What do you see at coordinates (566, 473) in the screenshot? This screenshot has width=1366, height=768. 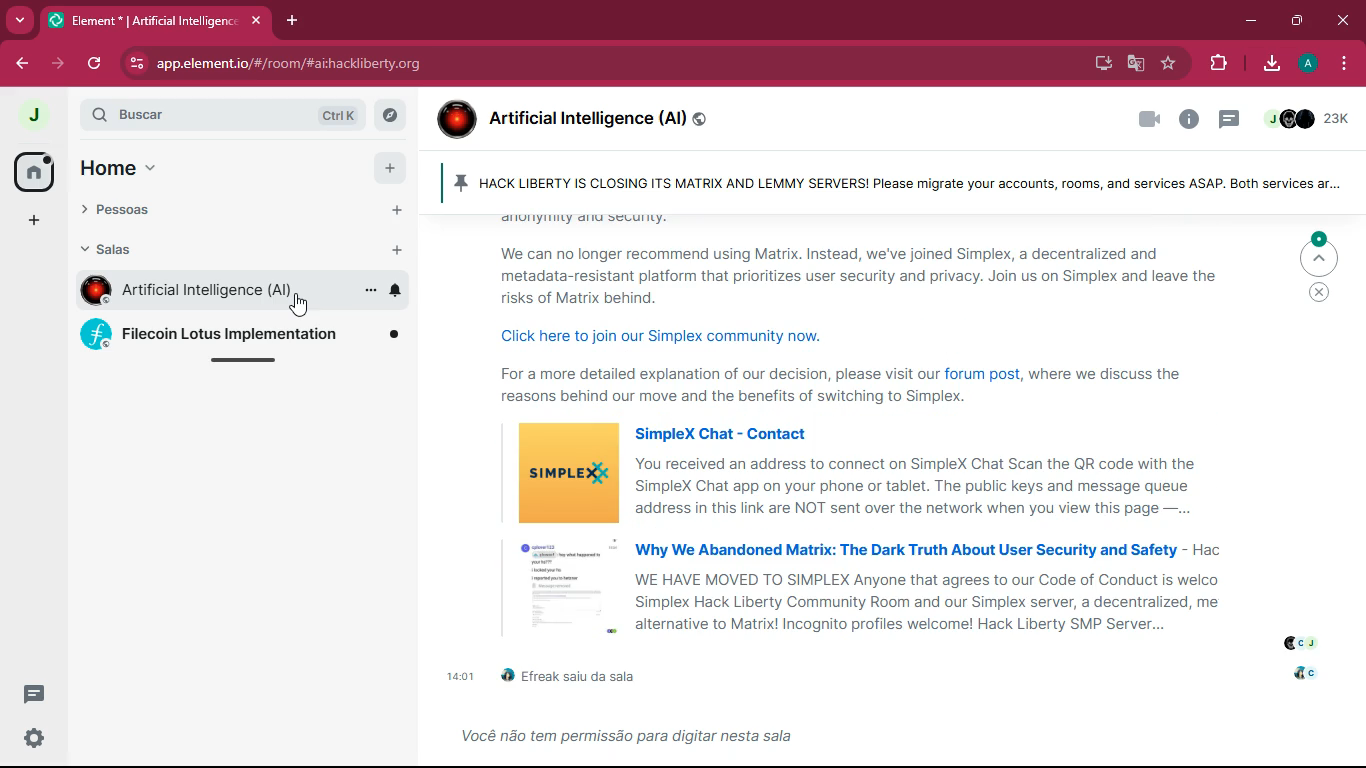 I see `link image` at bounding box center [566, 473].